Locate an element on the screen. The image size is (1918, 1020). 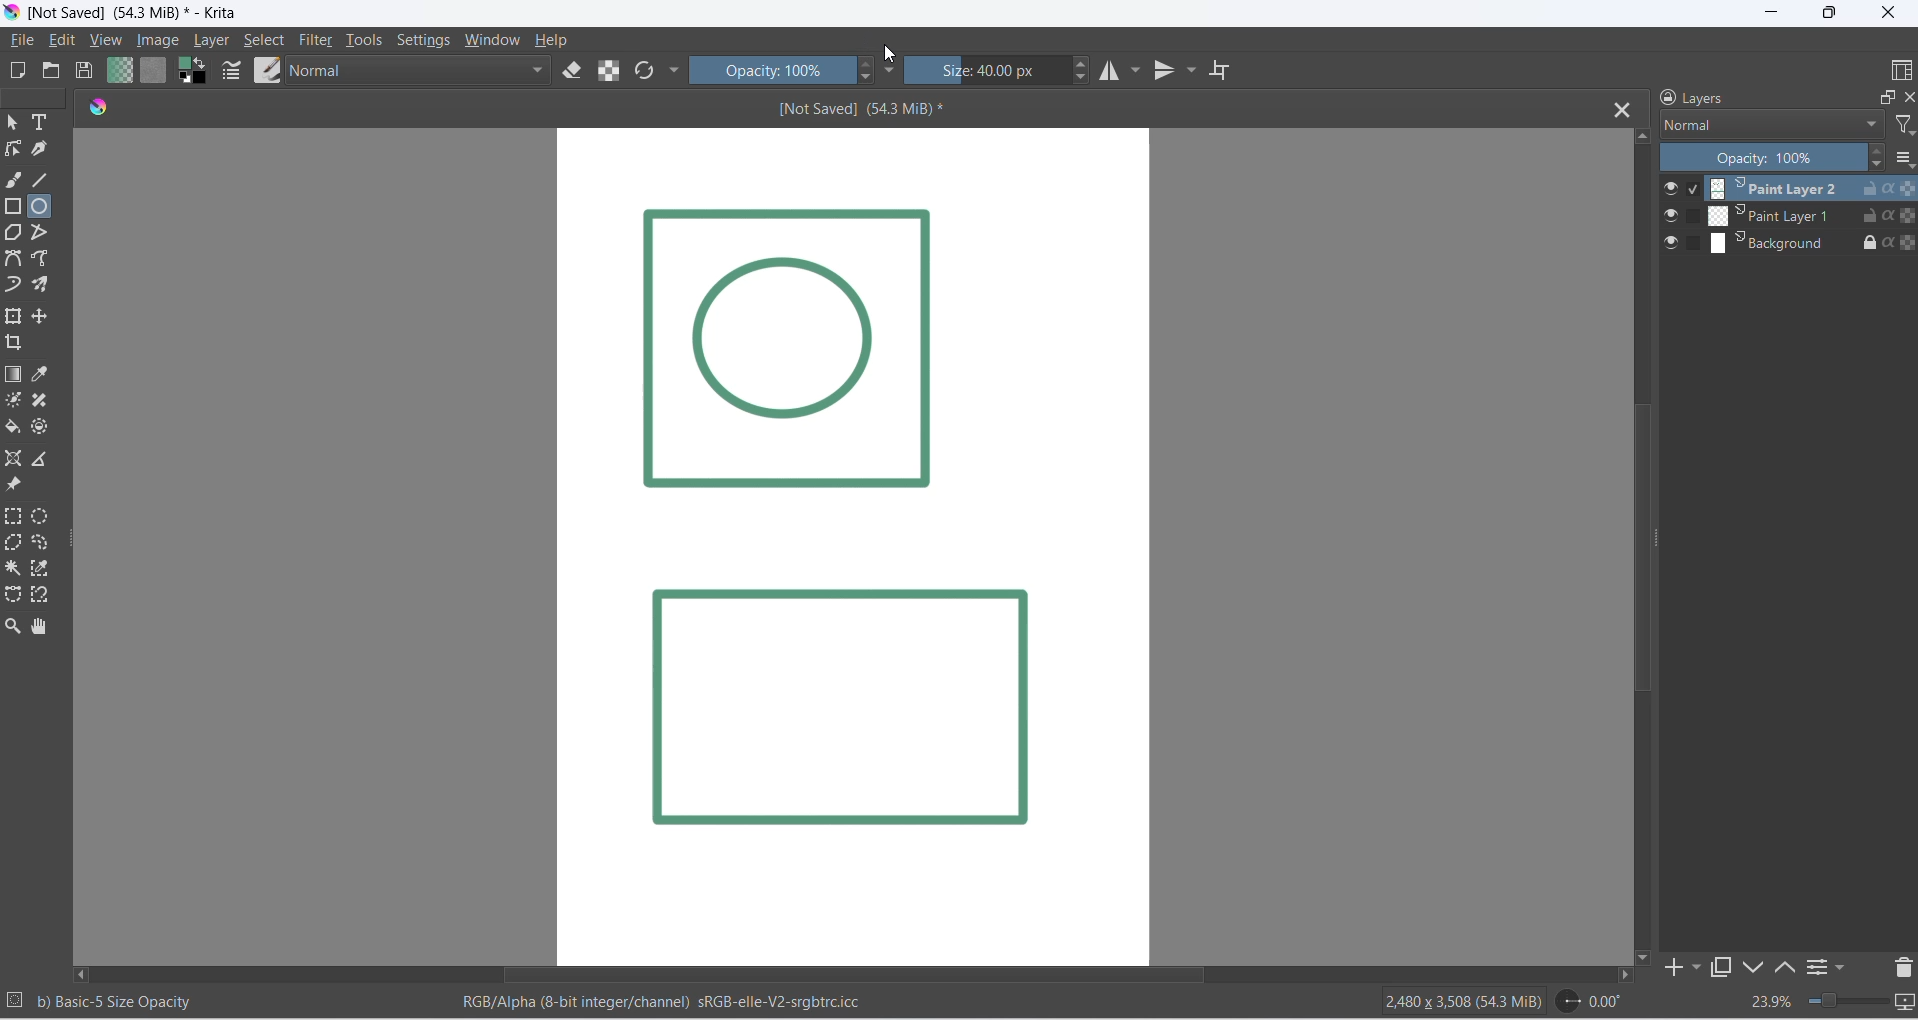
slideshow is located at coordinates (1906, 1005).